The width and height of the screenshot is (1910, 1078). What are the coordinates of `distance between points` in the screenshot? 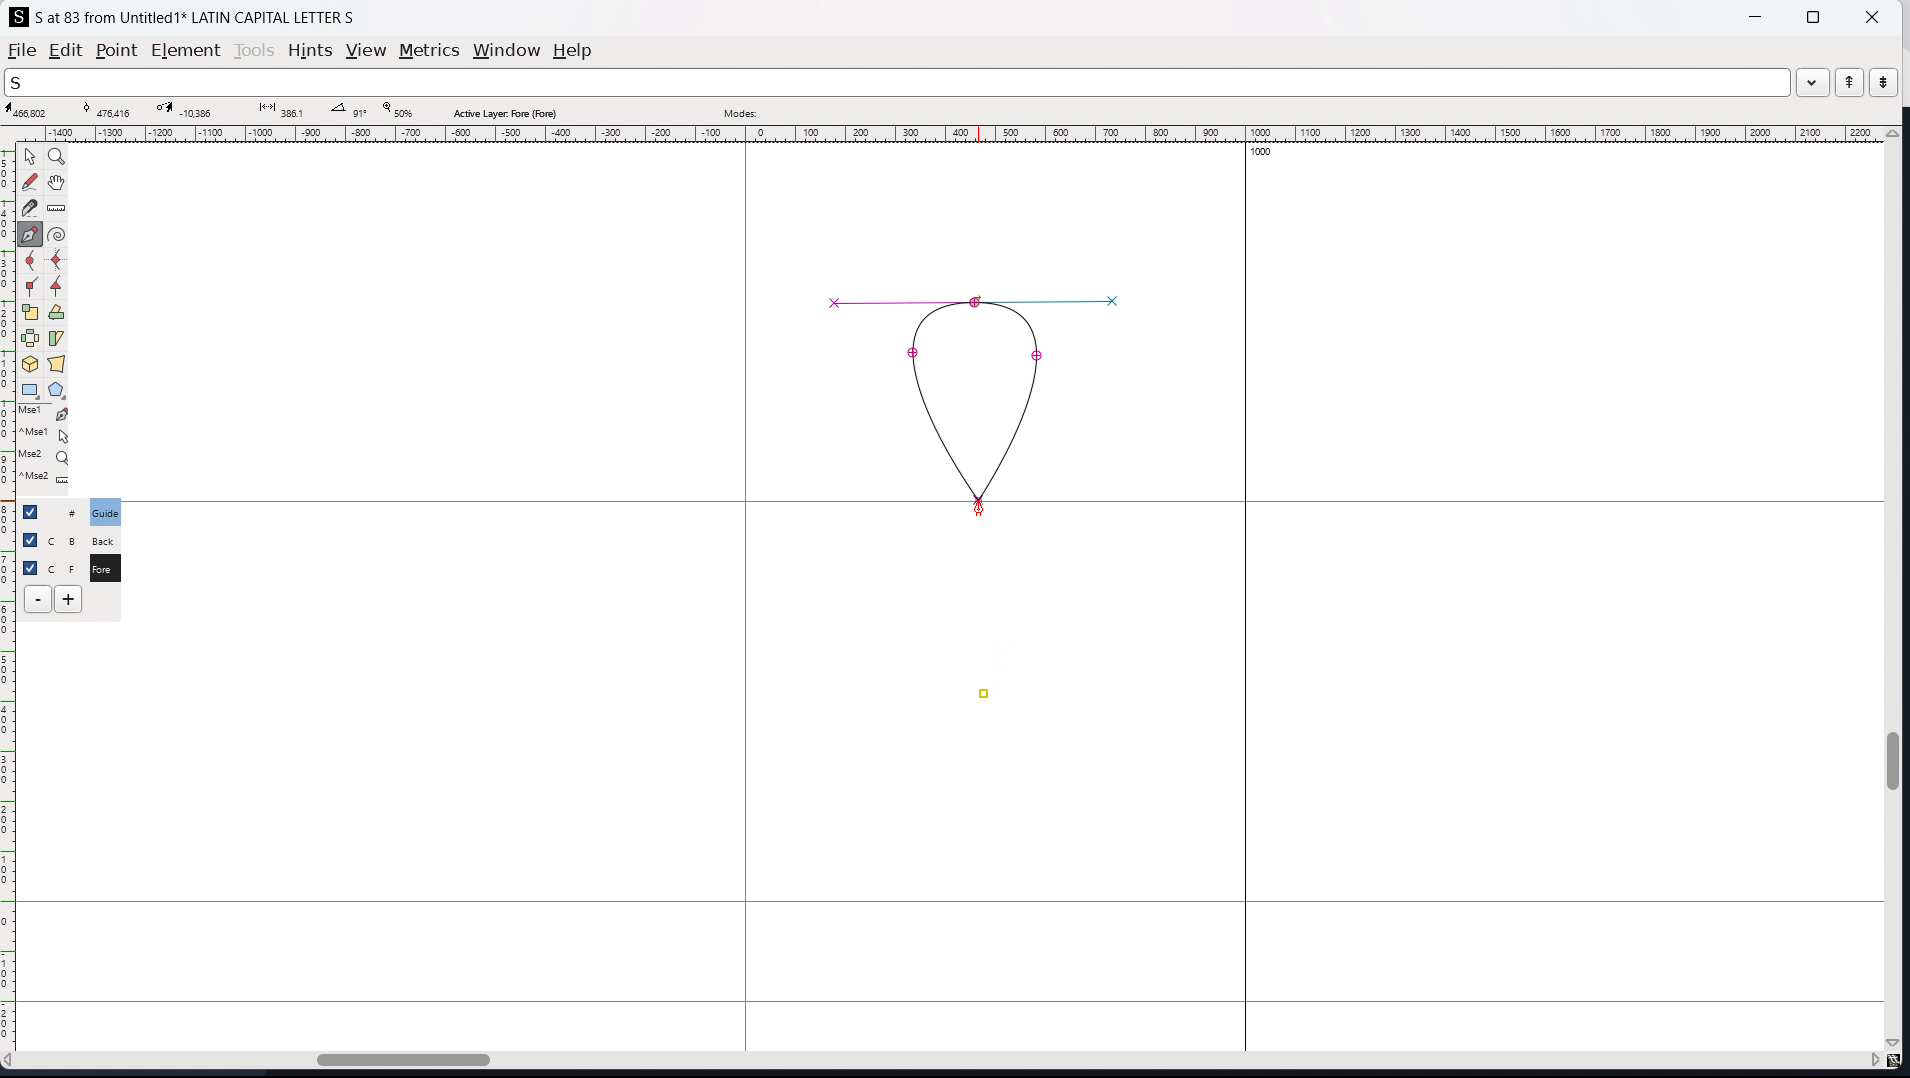 It's located at (279, 109).